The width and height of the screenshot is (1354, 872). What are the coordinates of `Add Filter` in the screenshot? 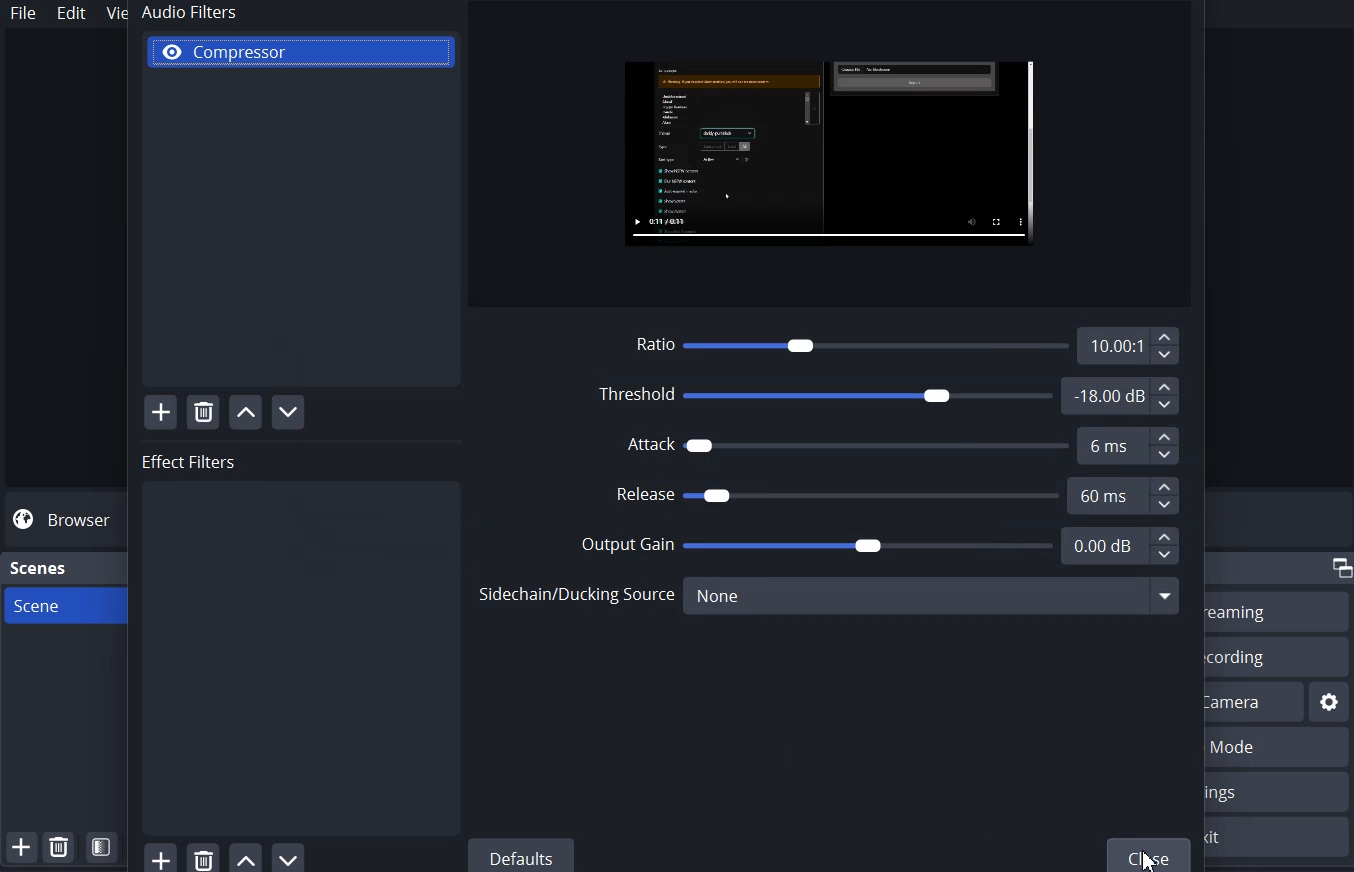 It's located at (160, 856).